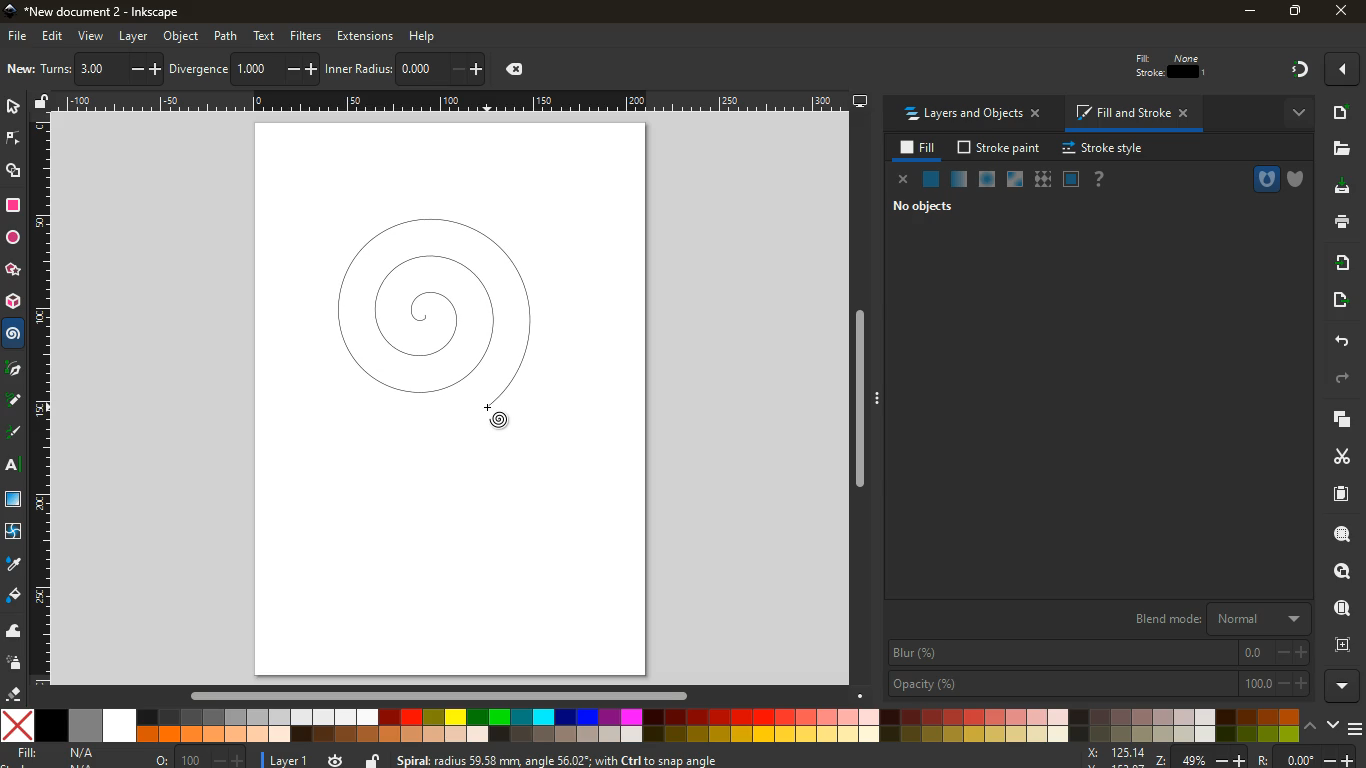 Image resolution: width=1366 pixels, height=768 pixels. I want to click on path, so click(226, 36).